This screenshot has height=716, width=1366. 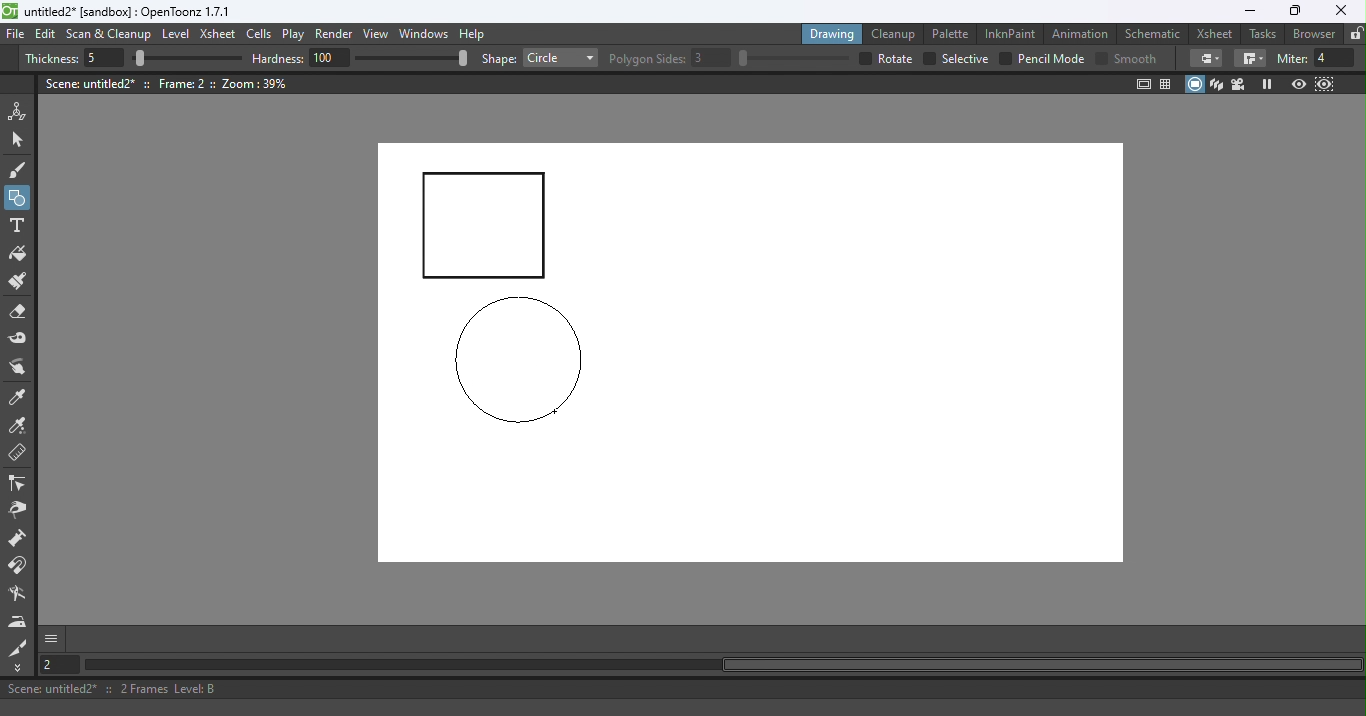 I want to click on Iron tool, so click(x=20, y=621).